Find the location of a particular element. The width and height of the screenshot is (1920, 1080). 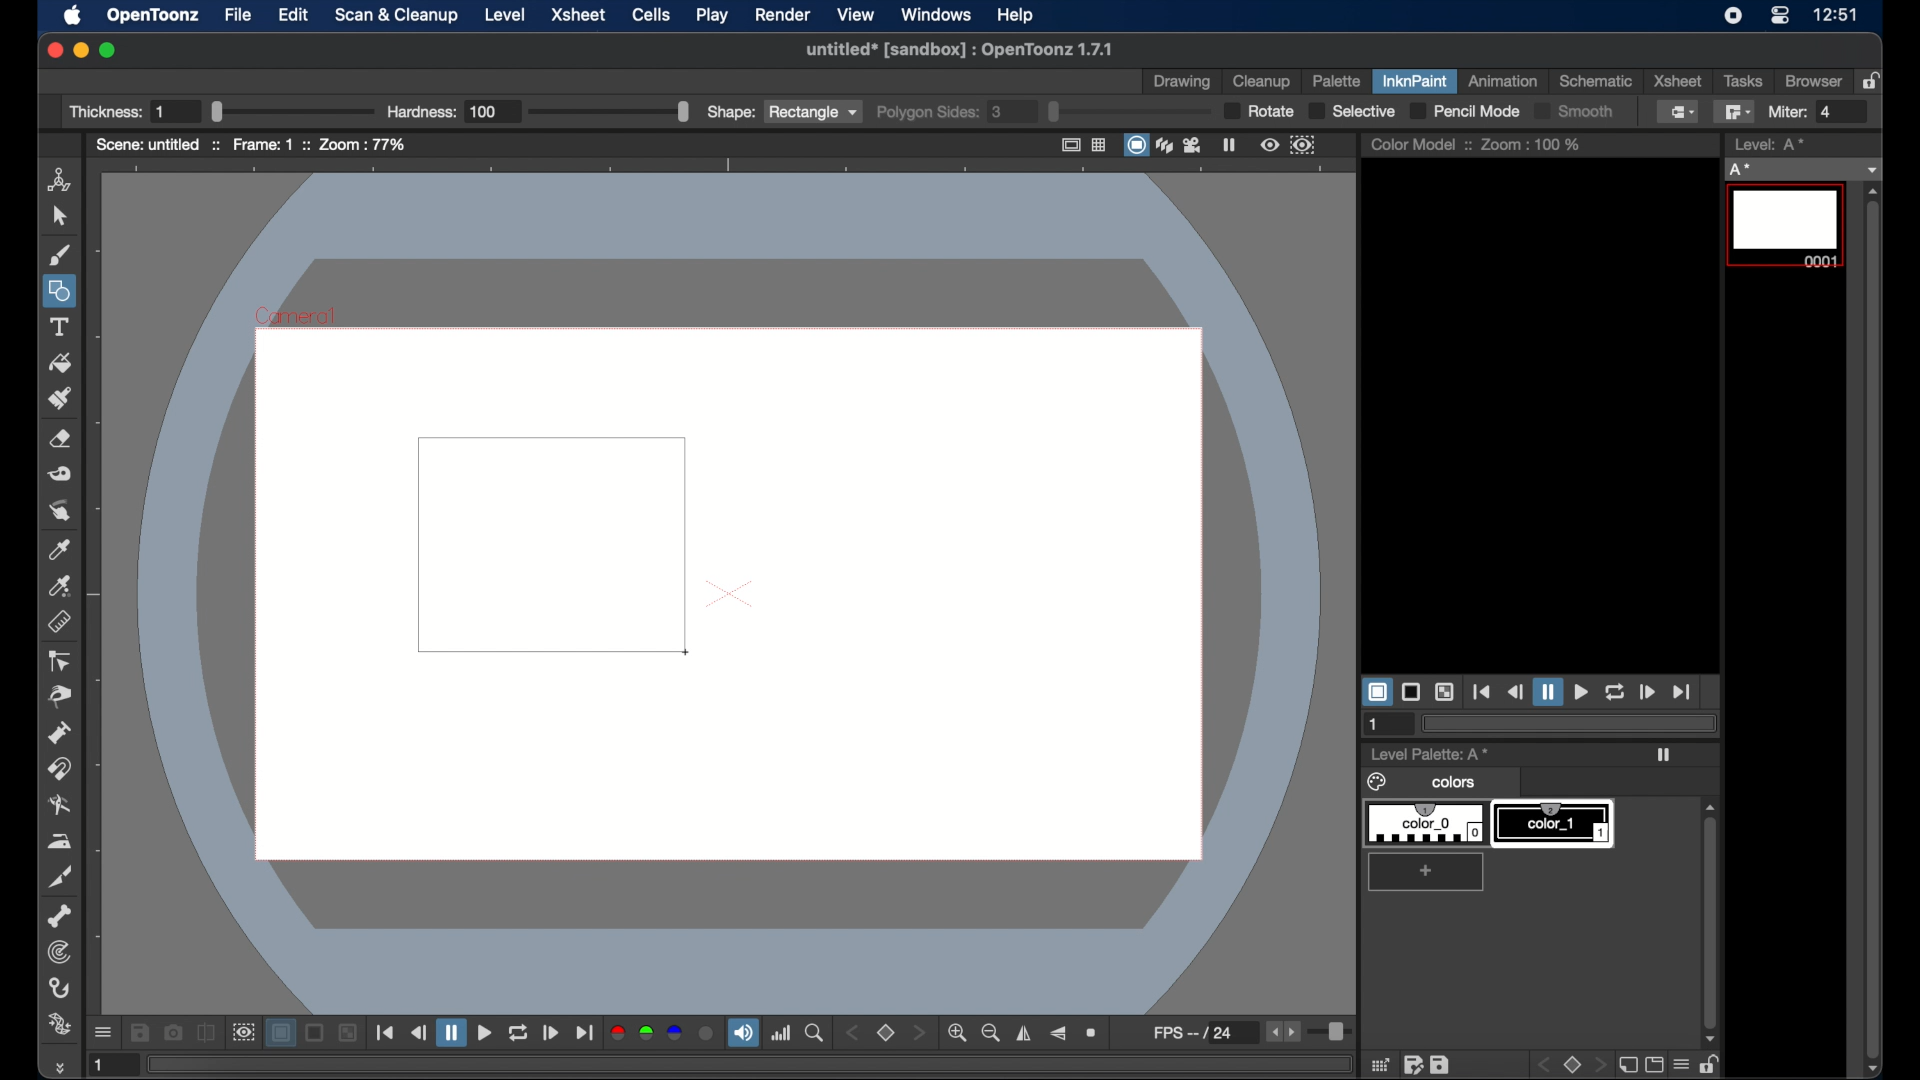

control center is located at coordinates (1780, 16).